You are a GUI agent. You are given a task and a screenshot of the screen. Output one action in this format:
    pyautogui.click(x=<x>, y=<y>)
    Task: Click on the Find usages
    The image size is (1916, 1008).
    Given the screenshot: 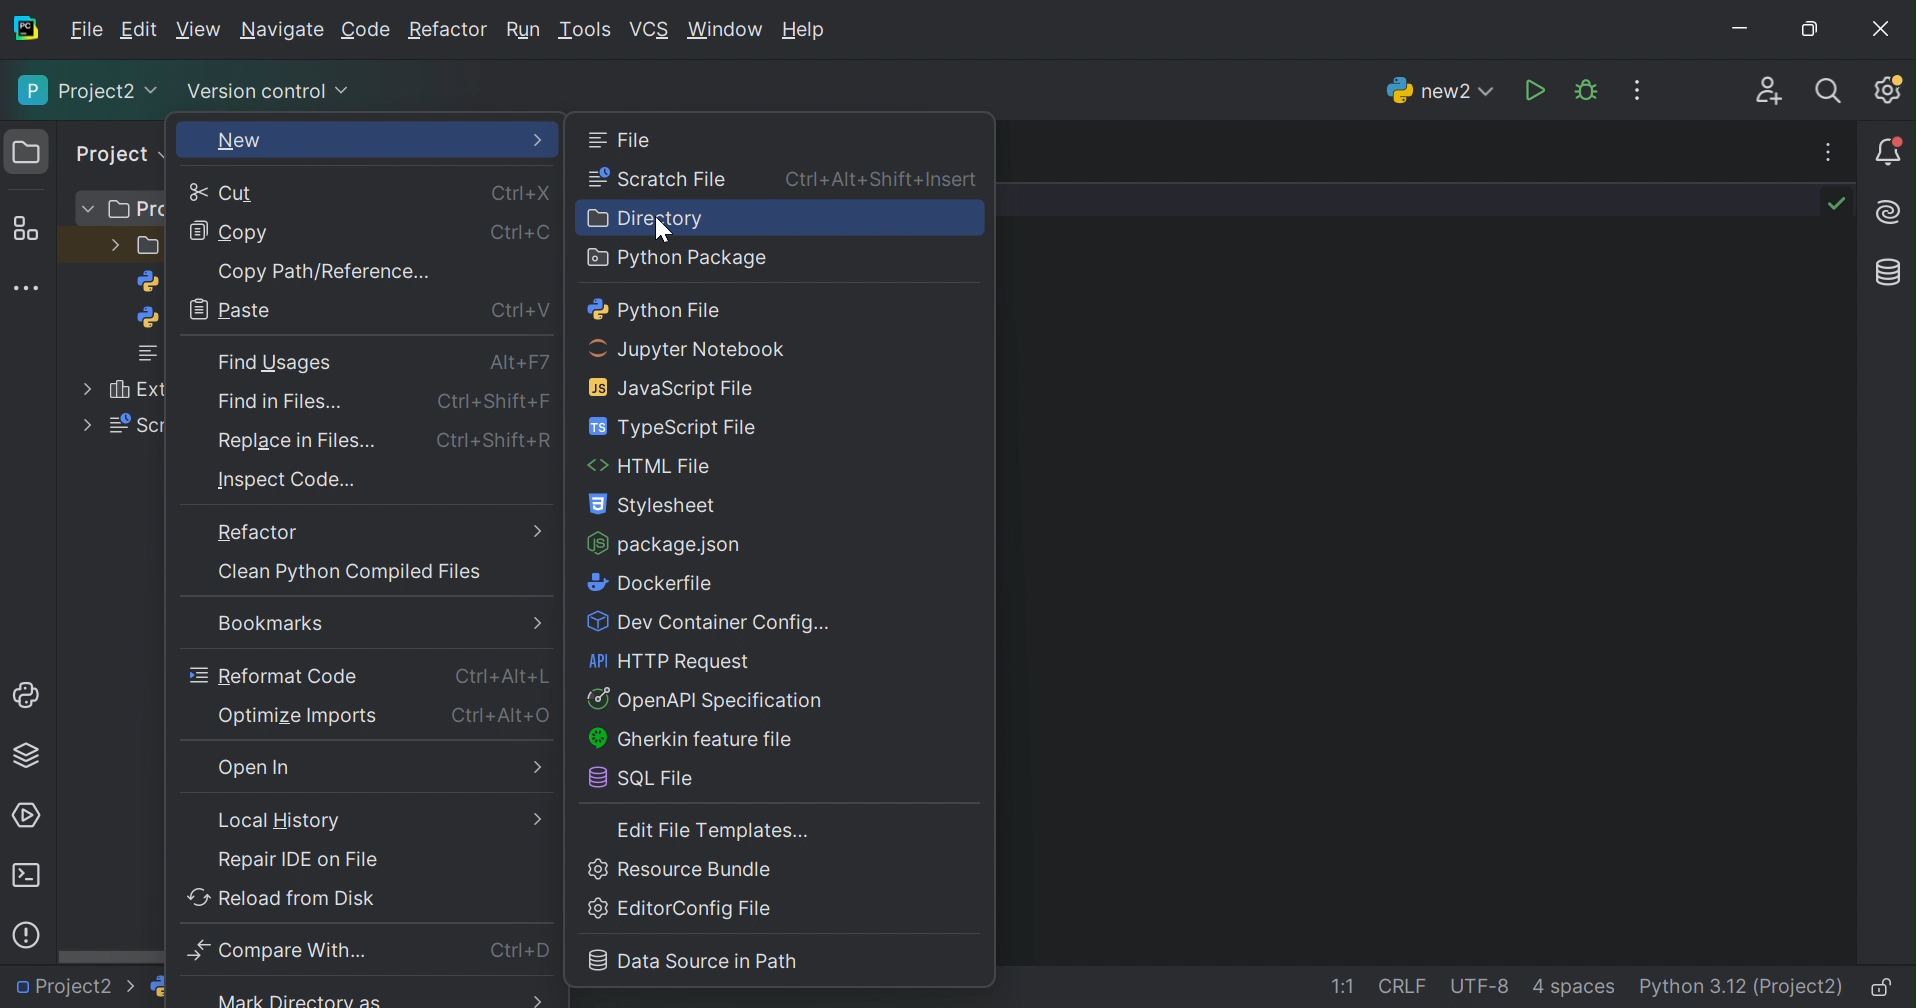 What is the action you would take?
    pyautogui.click(x=277, y=363)
    